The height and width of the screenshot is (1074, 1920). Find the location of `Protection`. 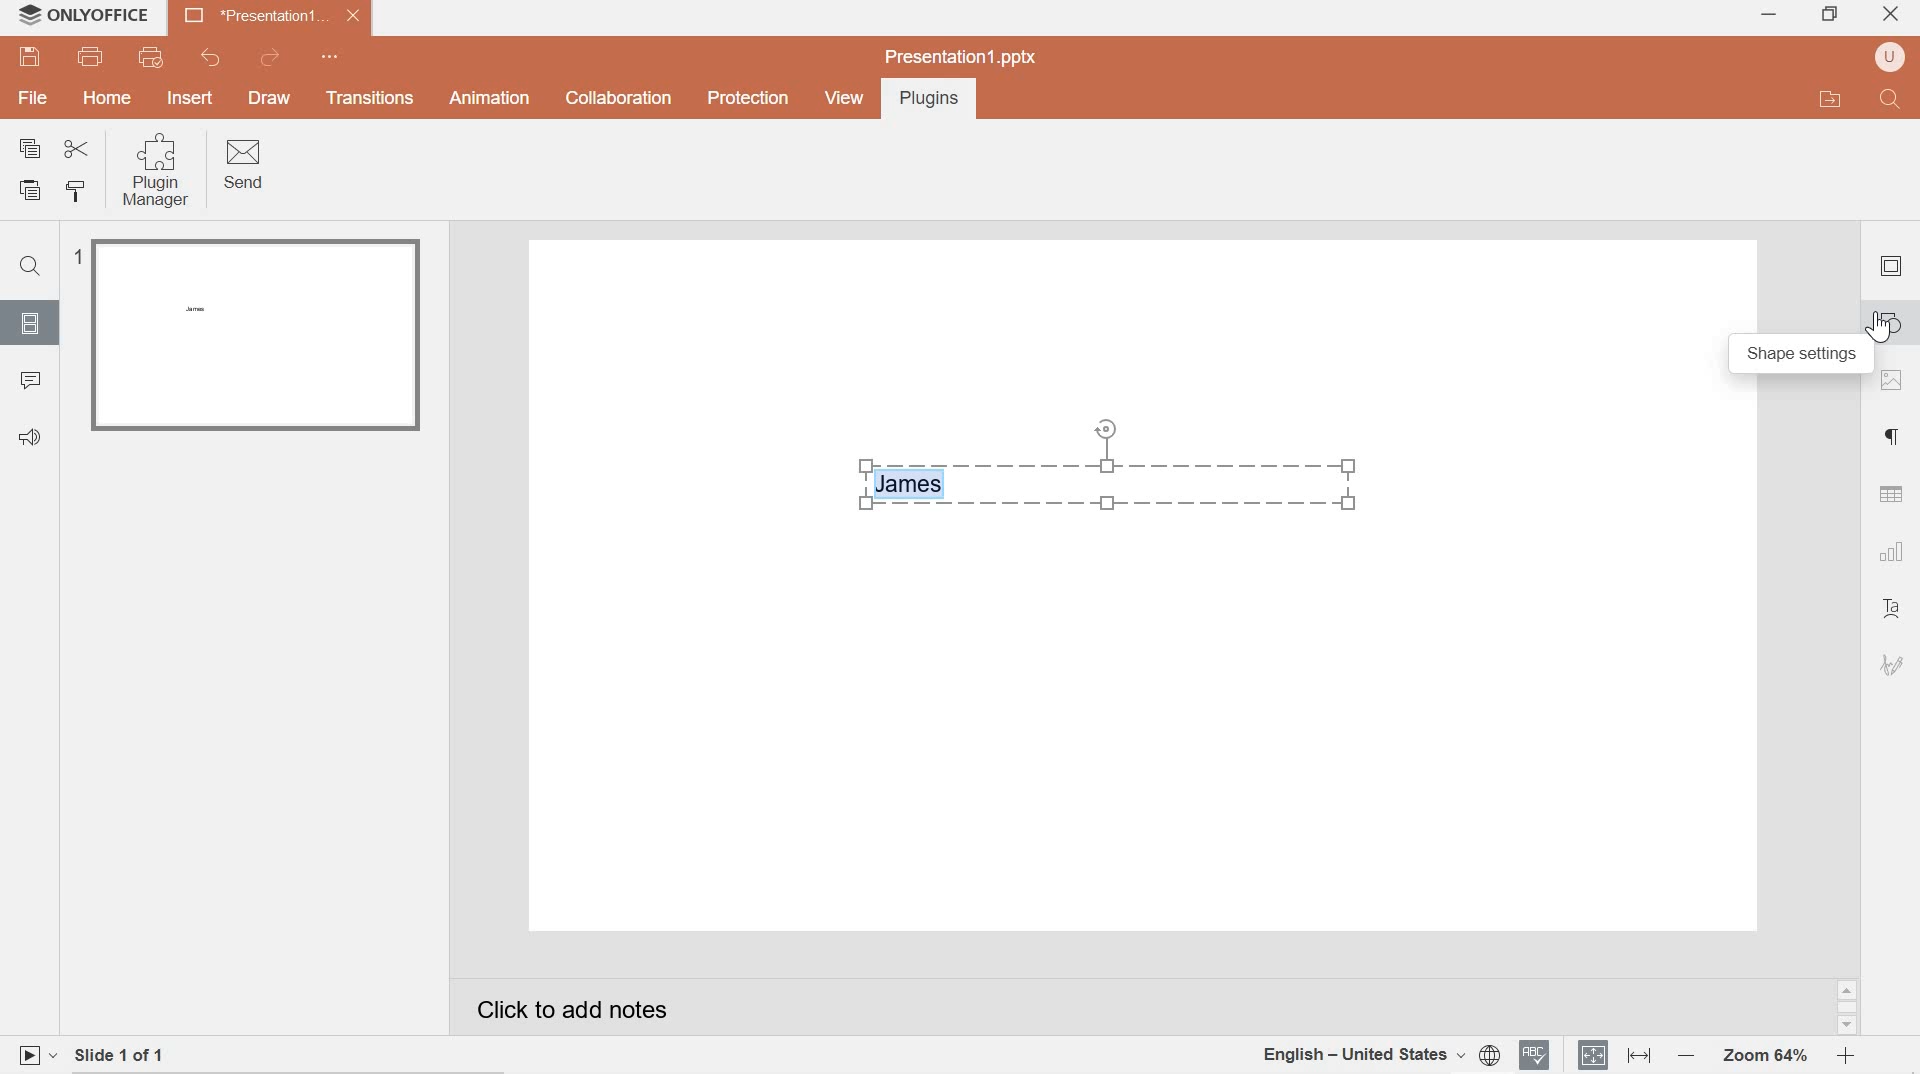

Protection is located at coordinates (747, 99).